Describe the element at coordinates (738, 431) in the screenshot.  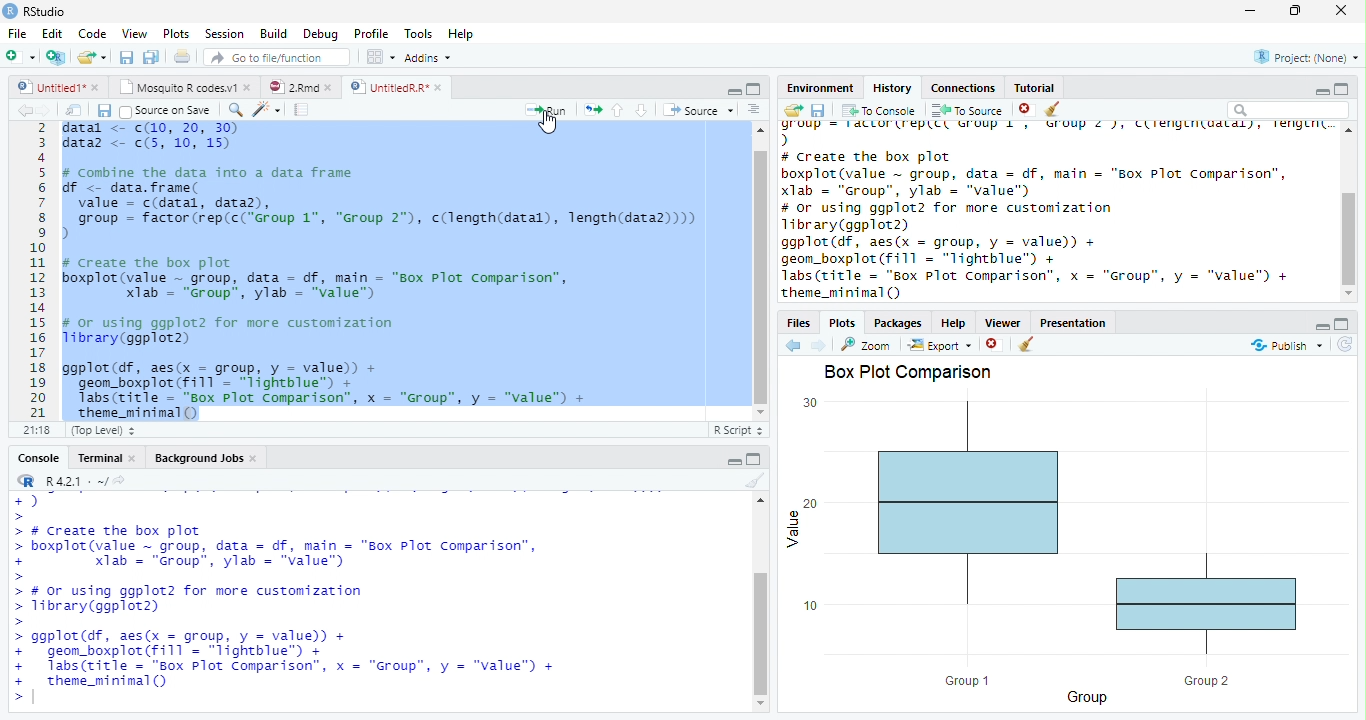
I see `R Script` at that location.